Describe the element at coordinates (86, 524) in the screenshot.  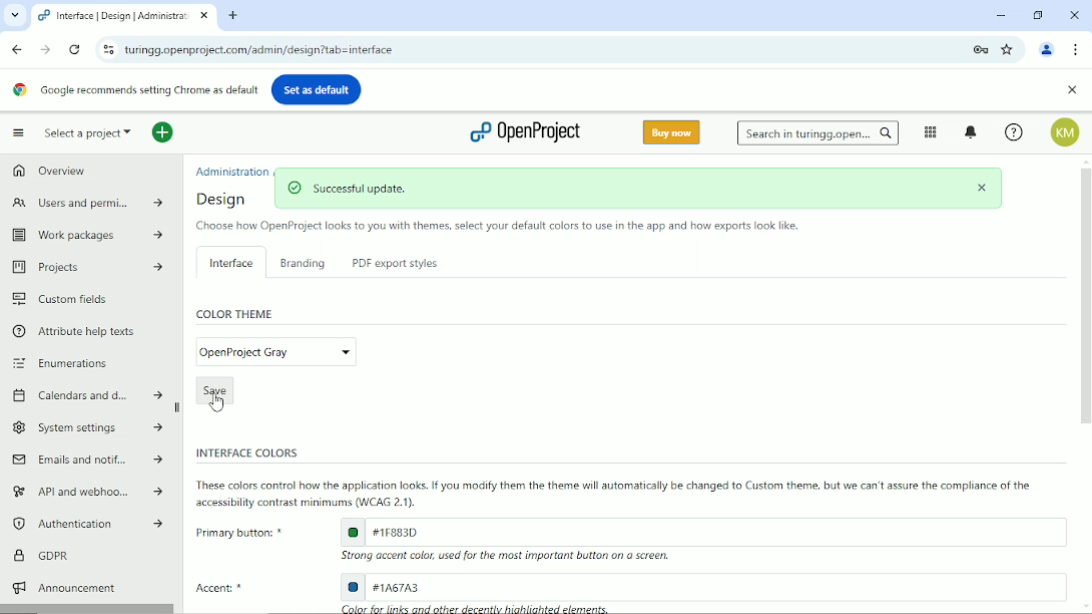
I see `Authentication` at that location.